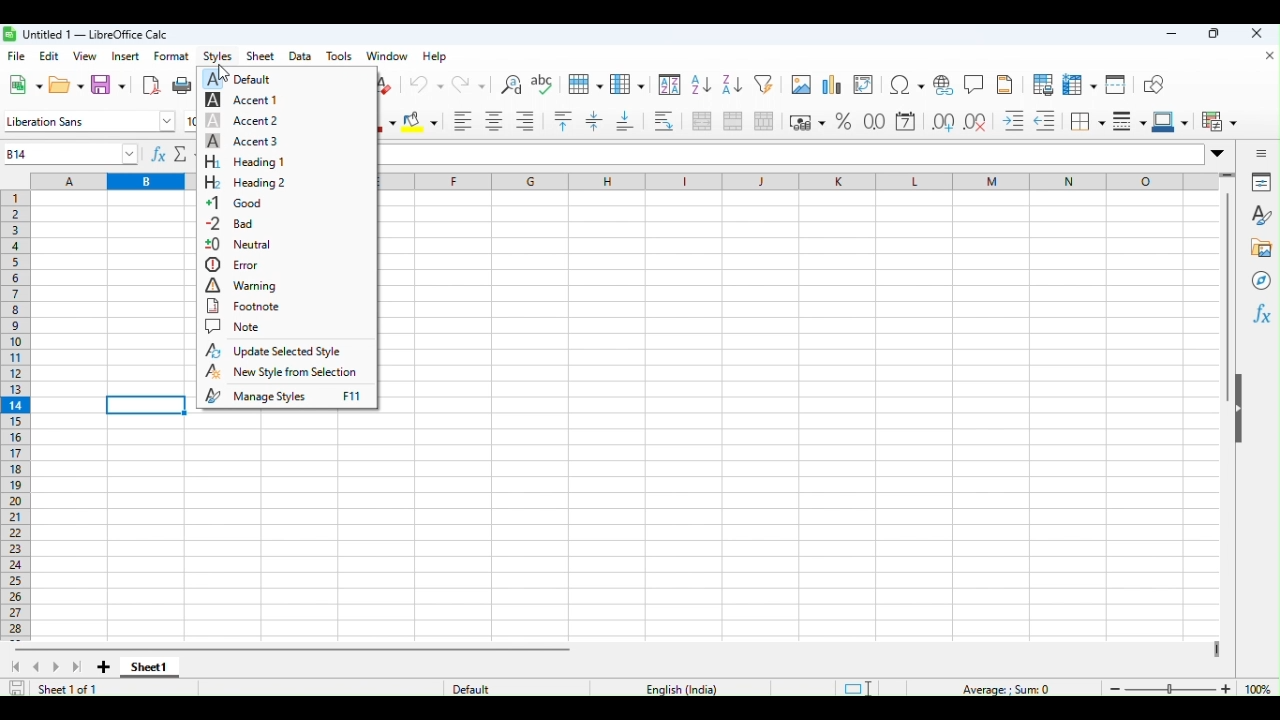 This screenshot has width=1280, height=720. What do you see at coordinates (530, 181) in the screenshot?
I see `g` at bounding box center [530, 181].